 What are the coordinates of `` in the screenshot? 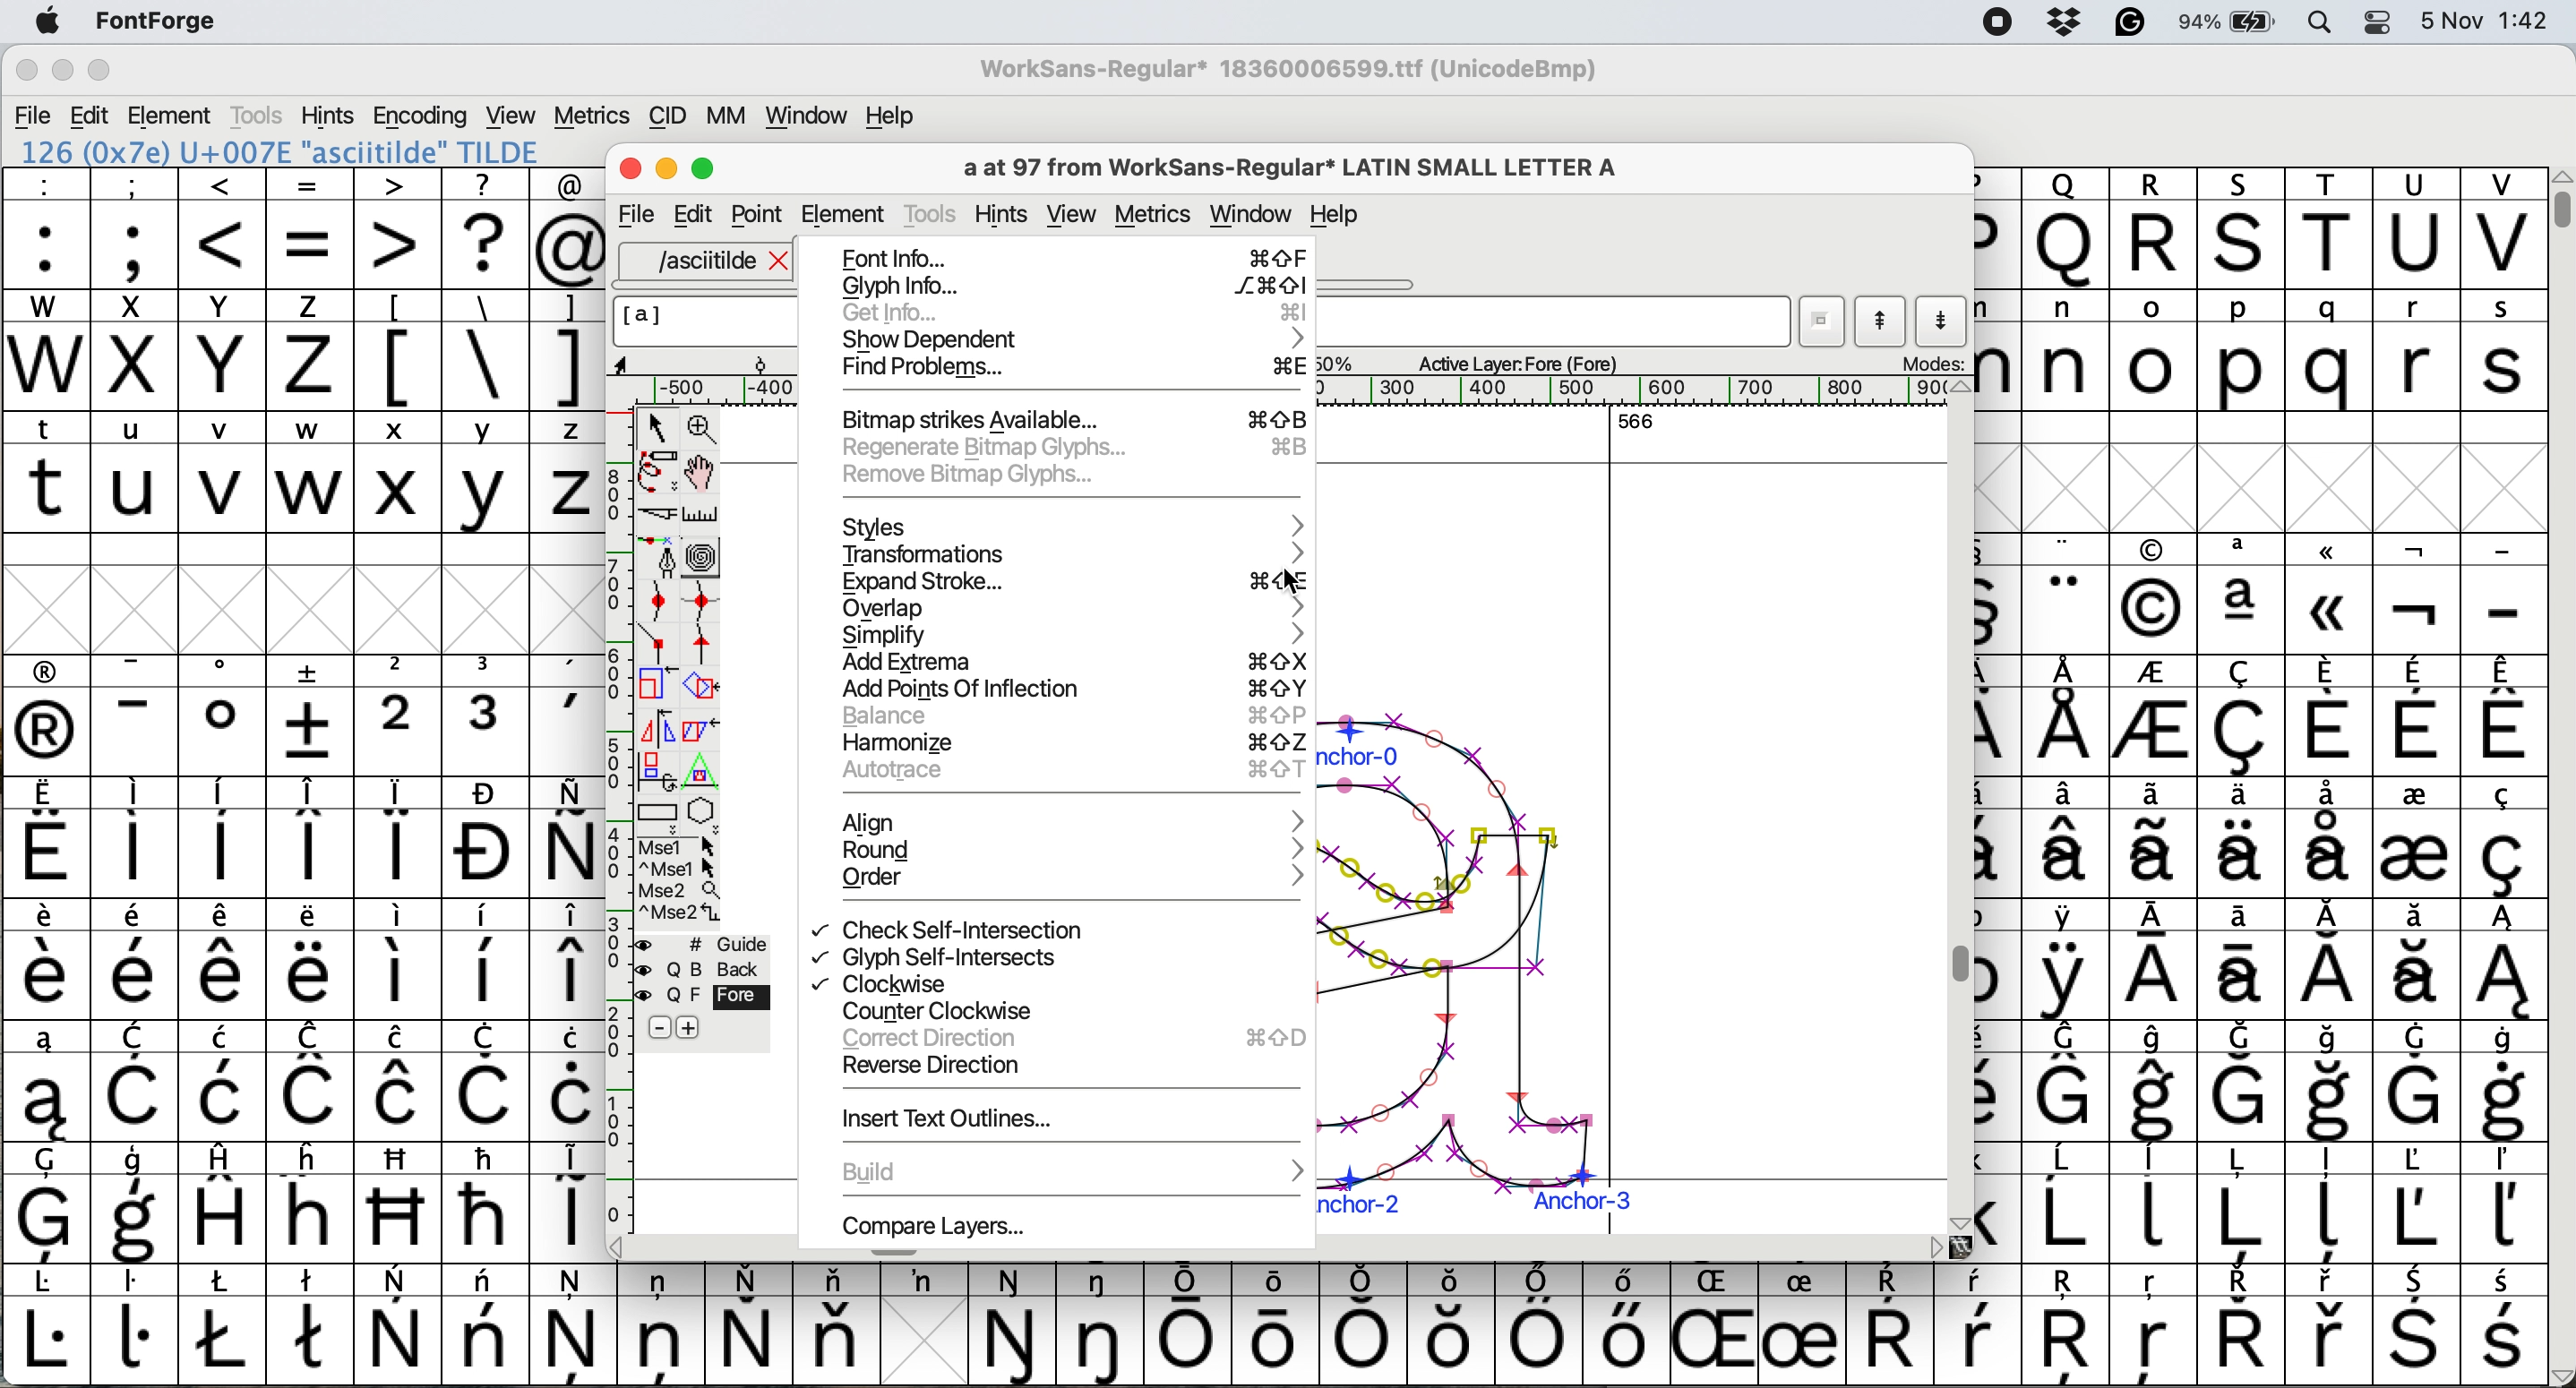 It's located at (1719, 1324).